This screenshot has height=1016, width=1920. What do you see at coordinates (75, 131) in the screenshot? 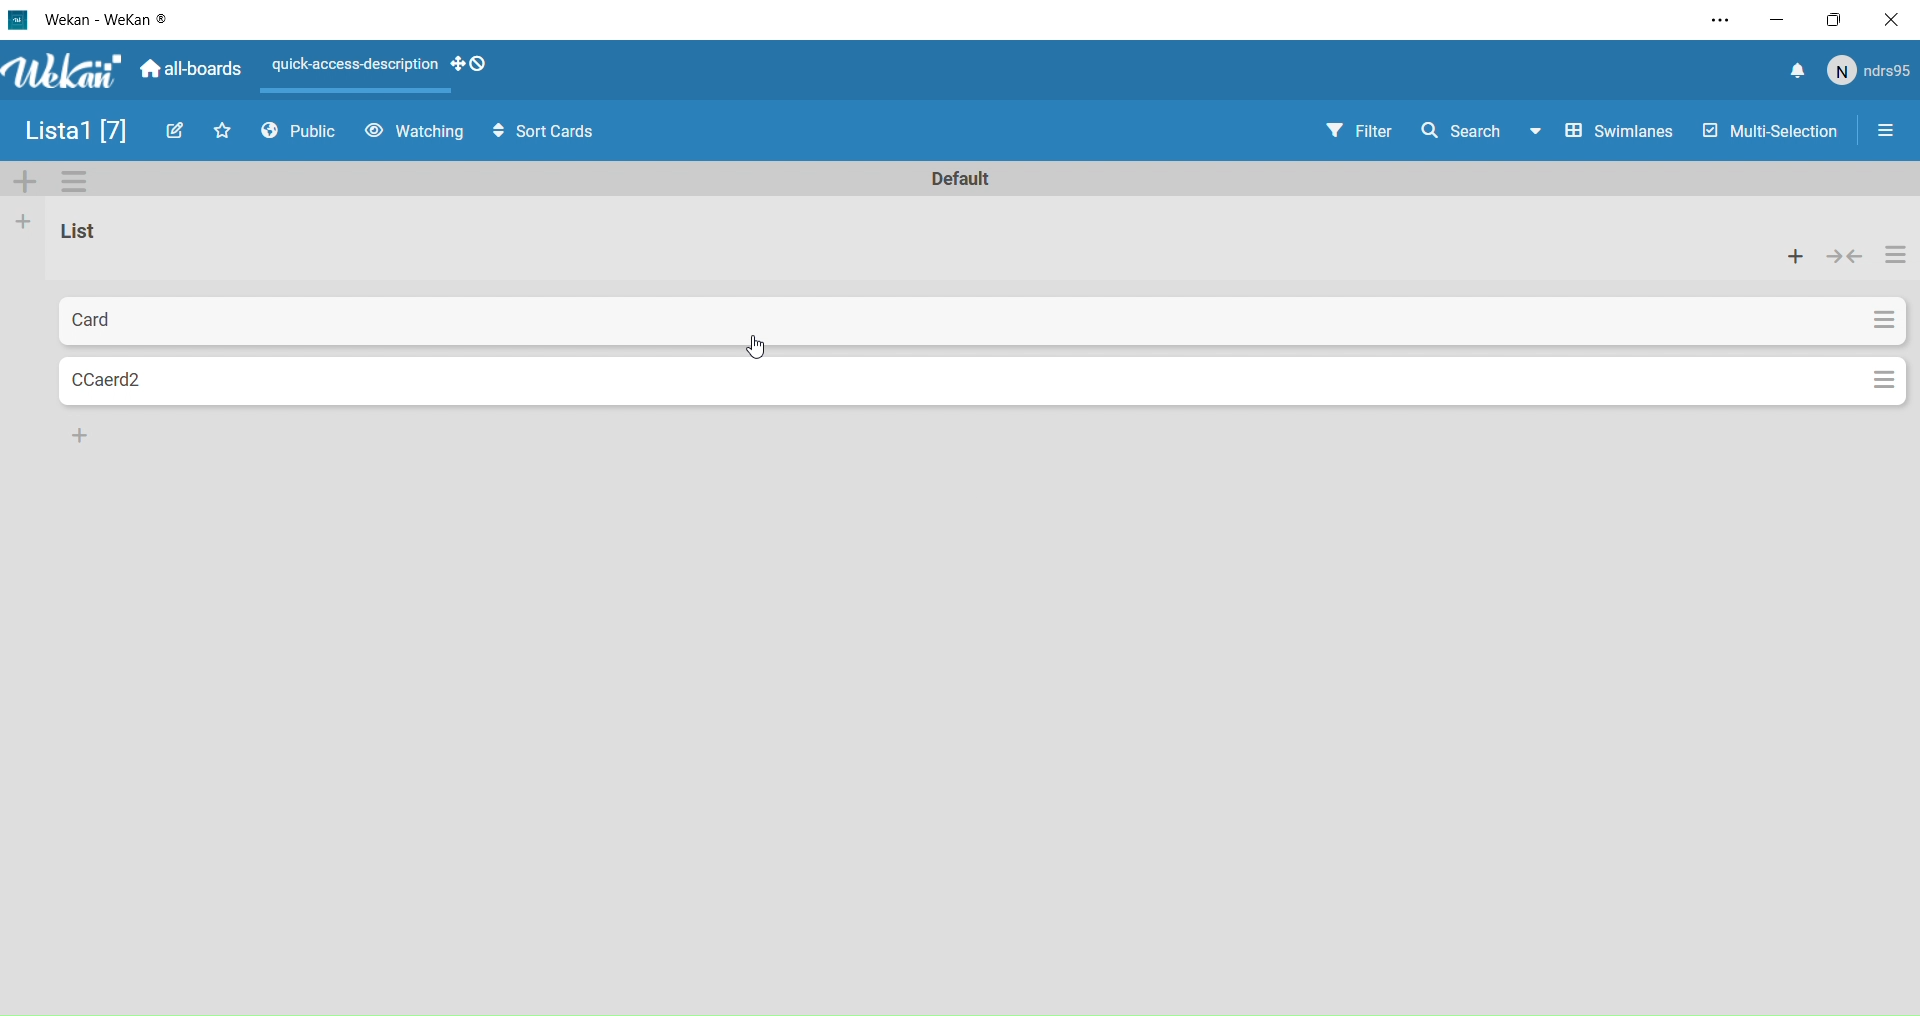
I see `Name` at bounding box center [75, 131].